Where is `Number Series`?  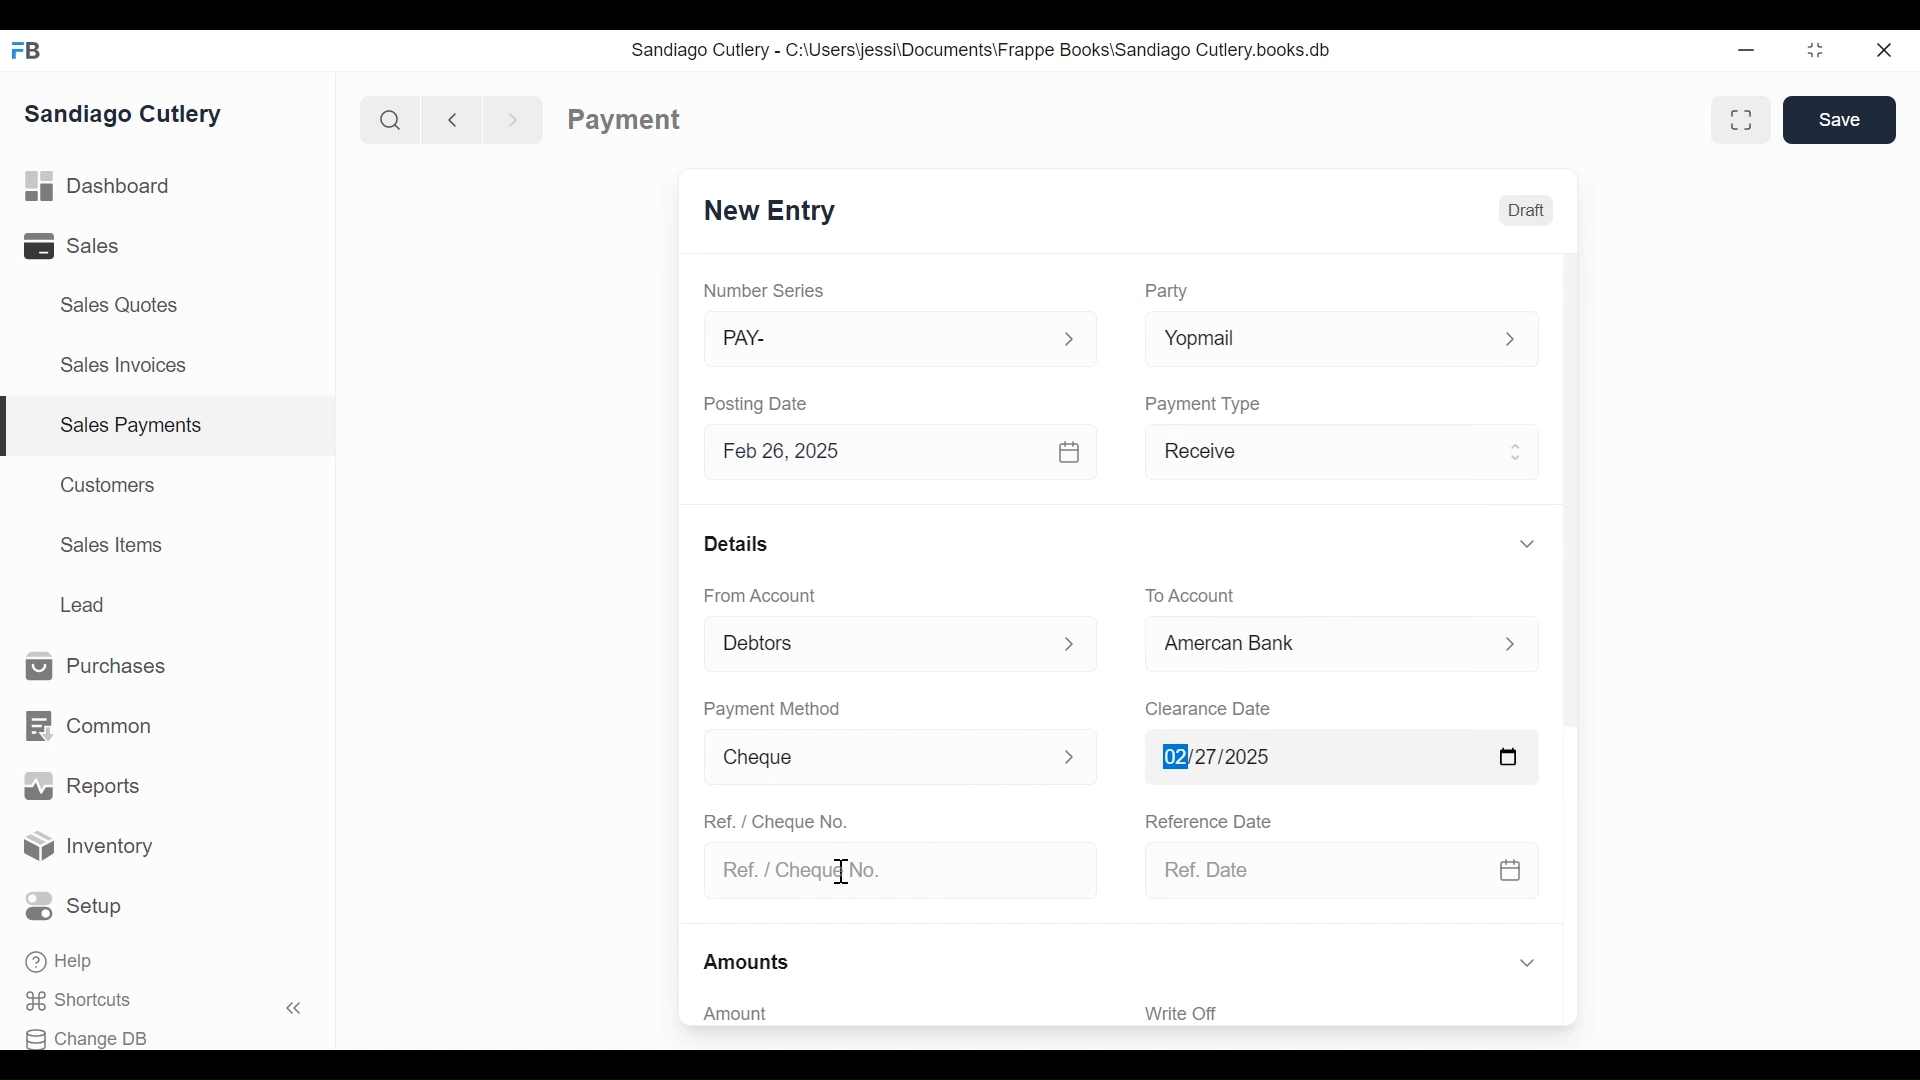
Number Series is located at coordinates (766, 291).